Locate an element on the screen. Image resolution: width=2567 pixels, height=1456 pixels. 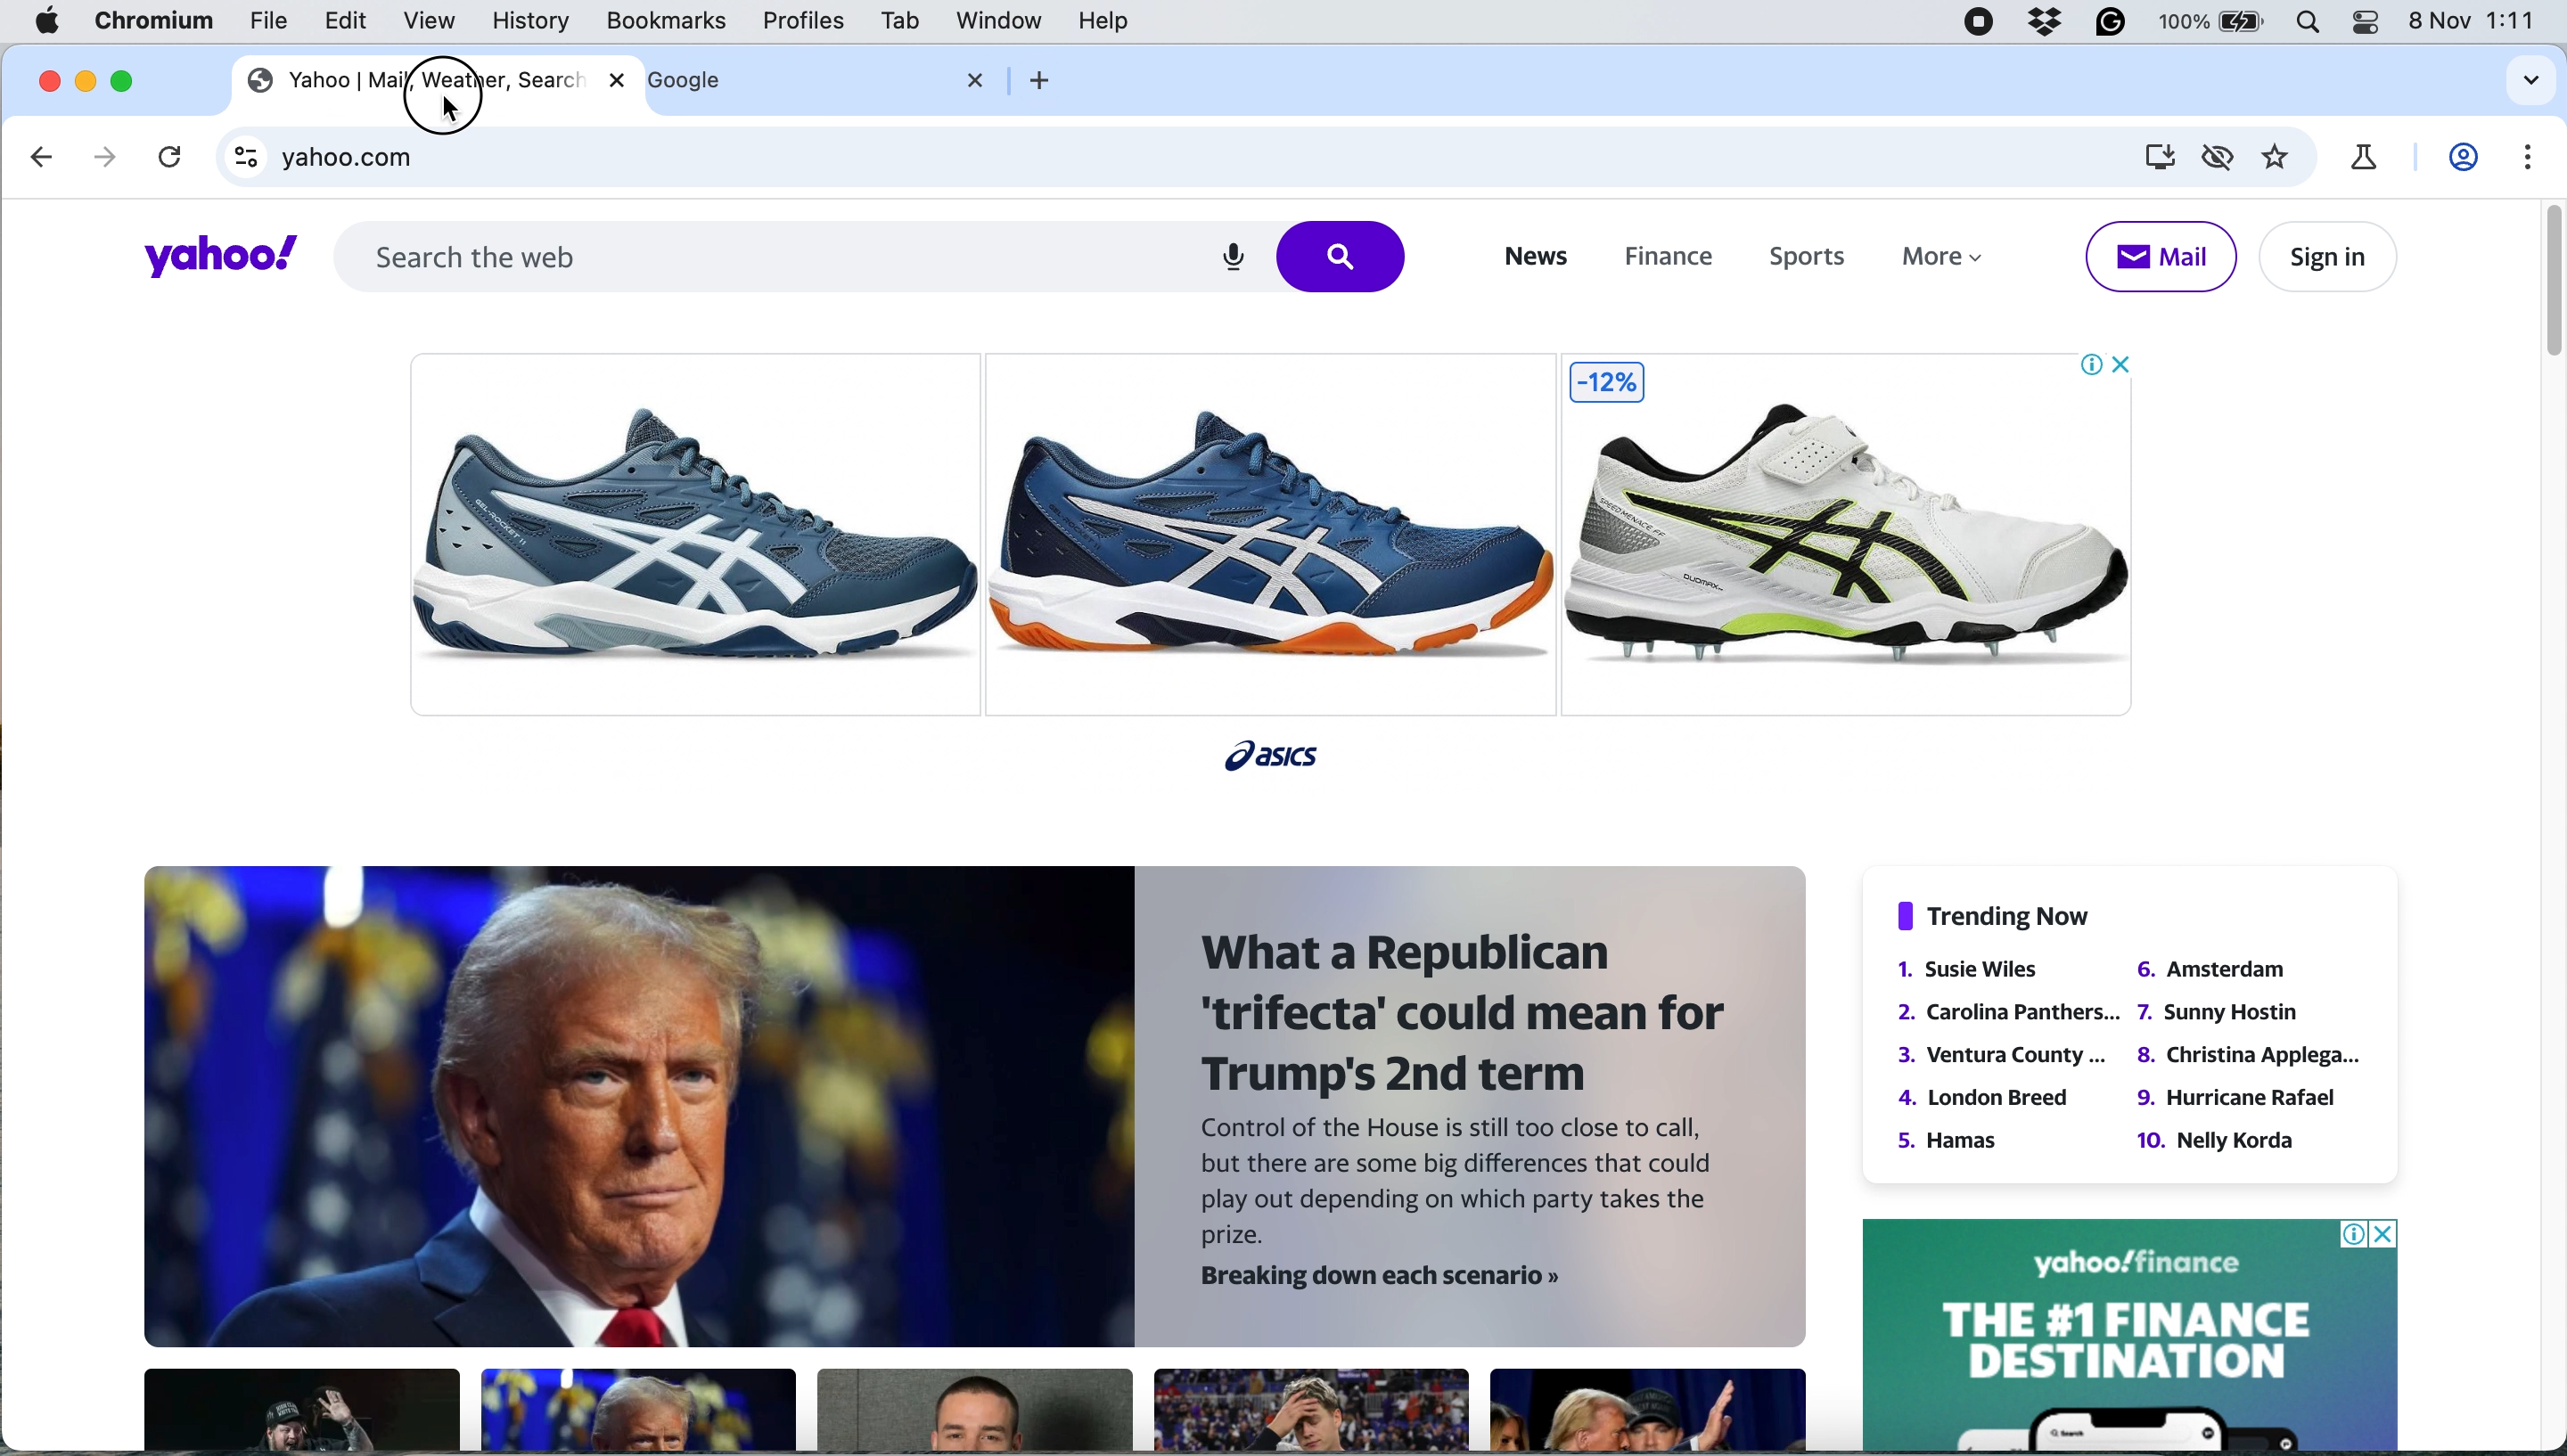
close is located at coordinates (49, 78).